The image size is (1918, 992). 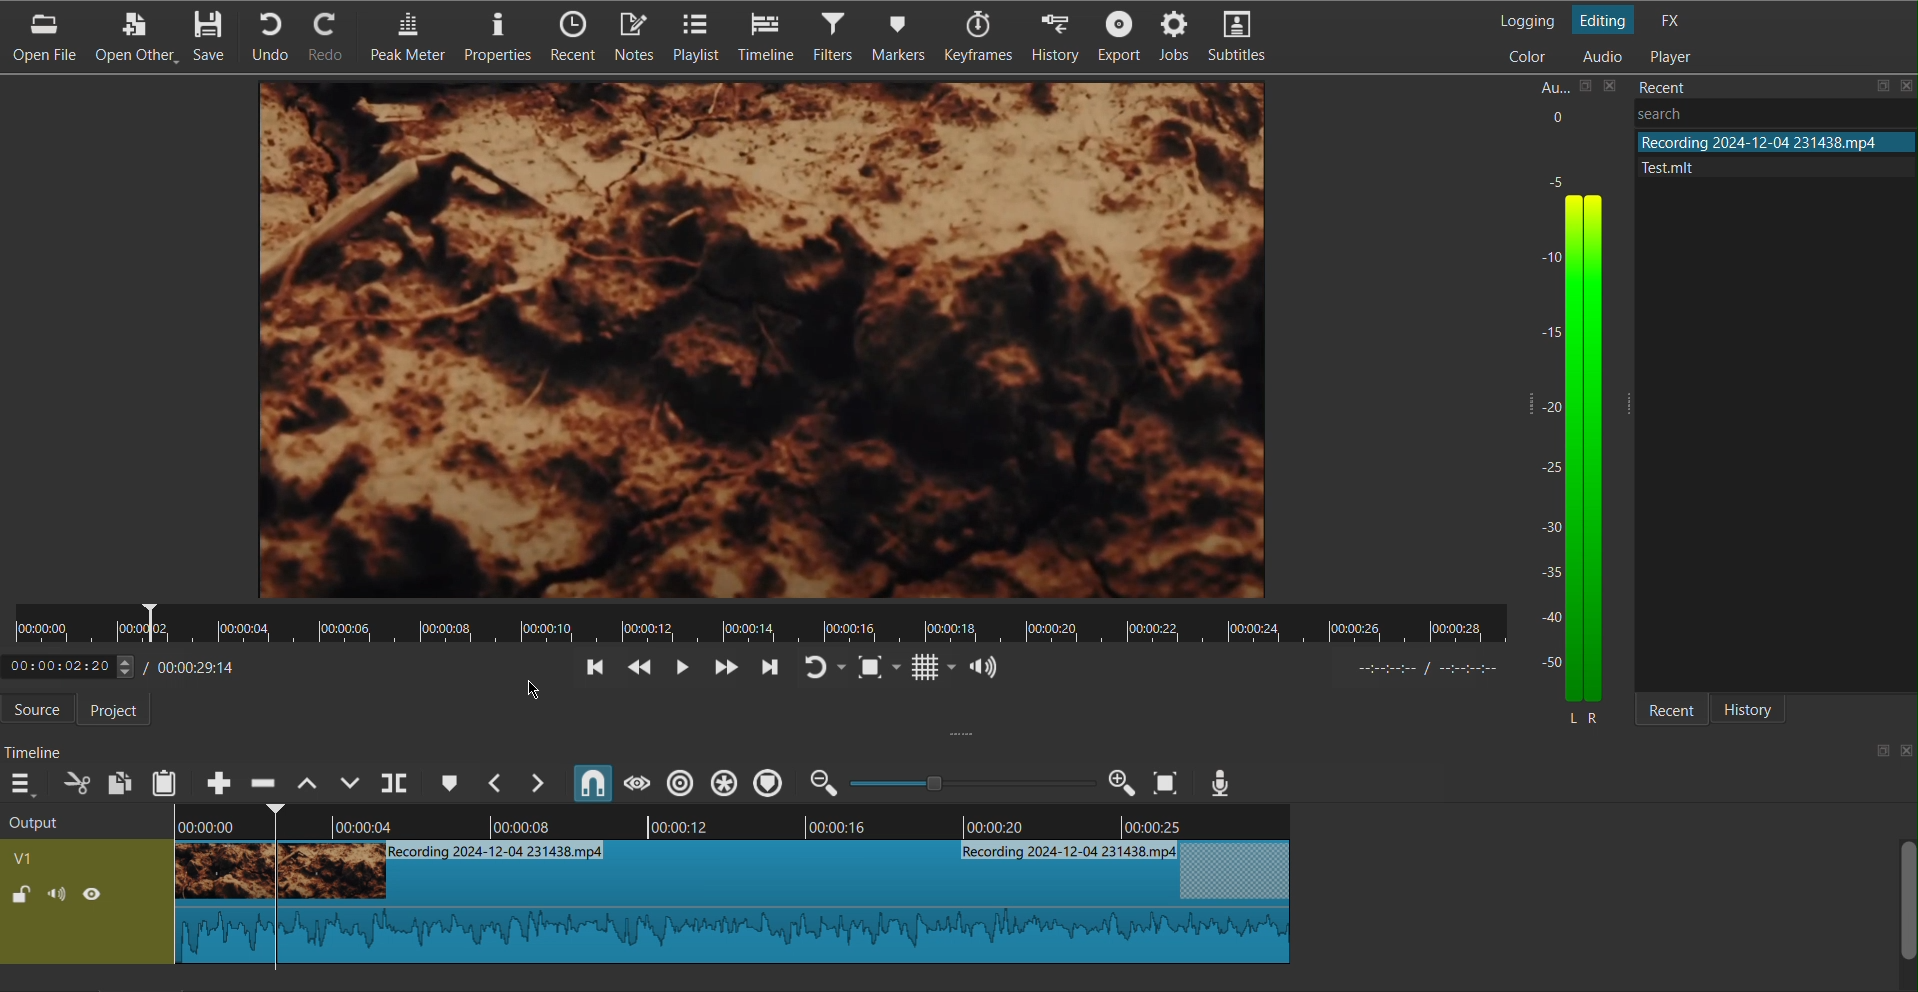 What do you see at coordinates (570, 38) in the screenshot?
I see `Recent` at bounding box center [570, 38].